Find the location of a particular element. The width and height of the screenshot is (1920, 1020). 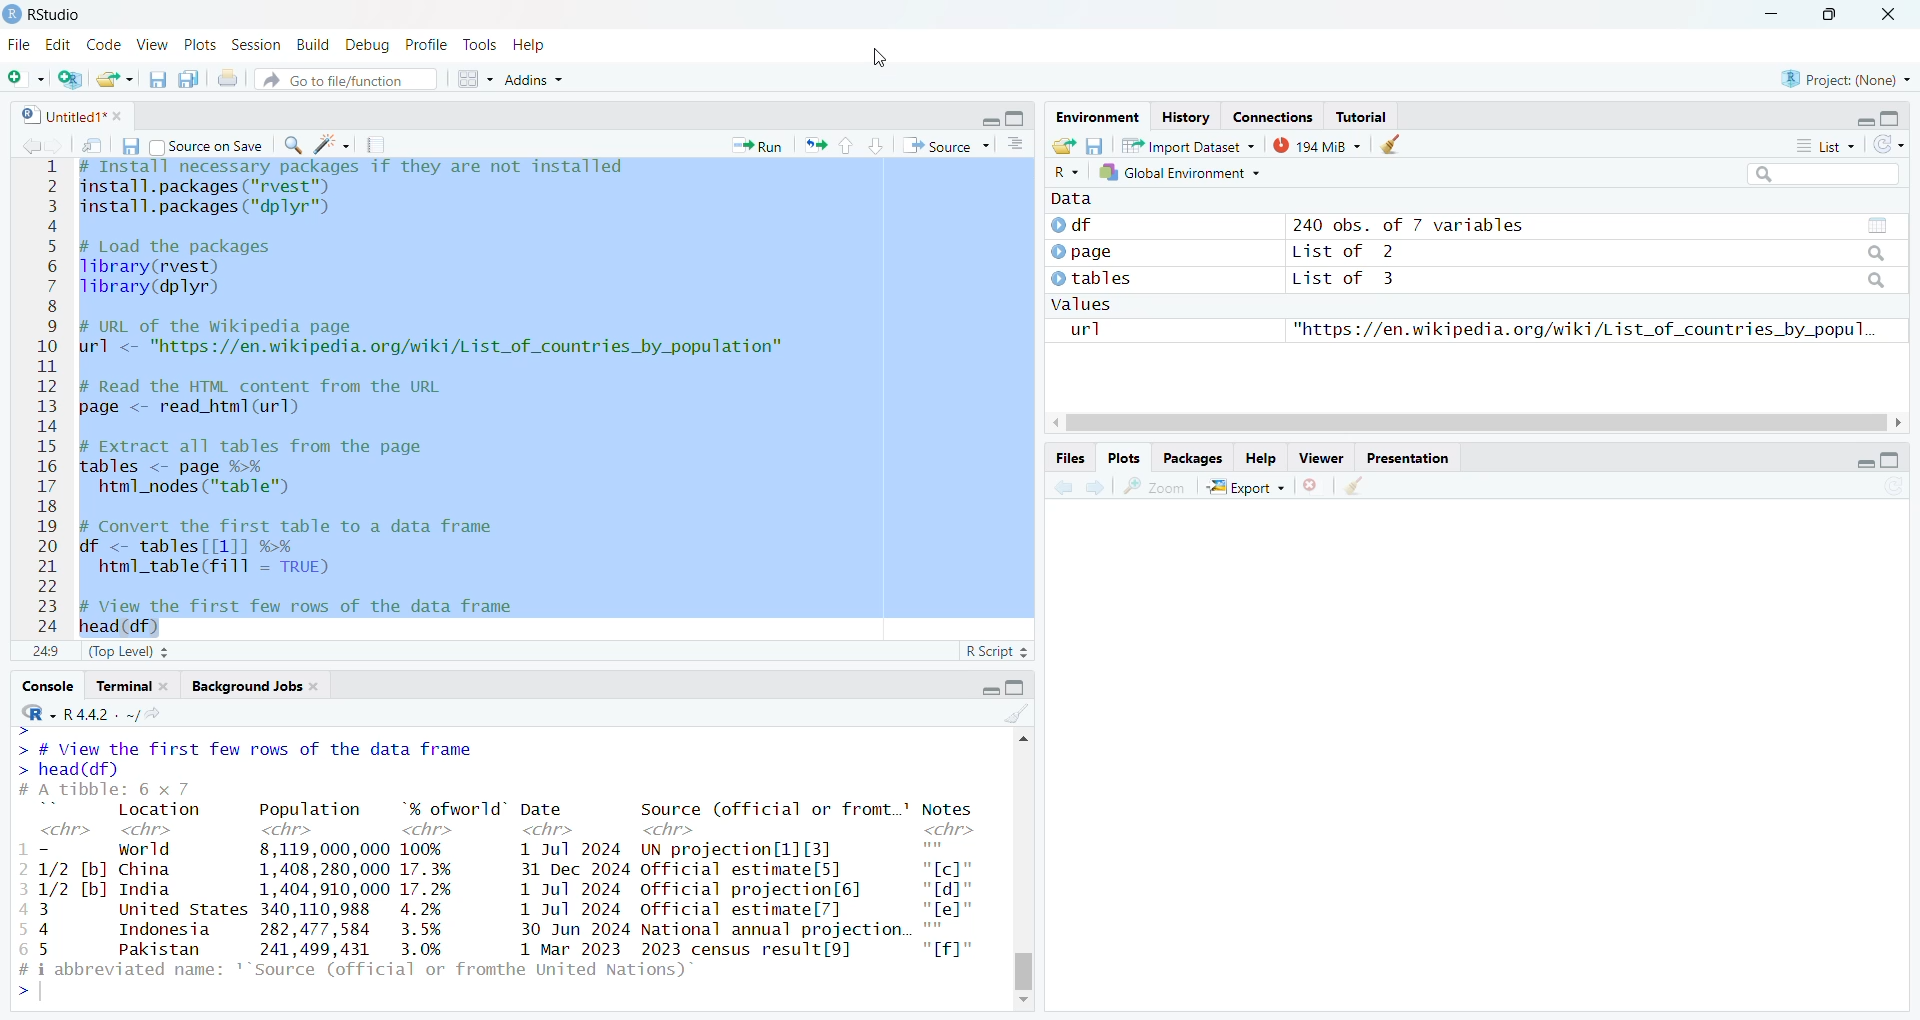

# URL of the wikipedia pageurl <- "https://en.wikipedia.org/wiki/List_of_countries_by population" is located at coordinates (436, 340).